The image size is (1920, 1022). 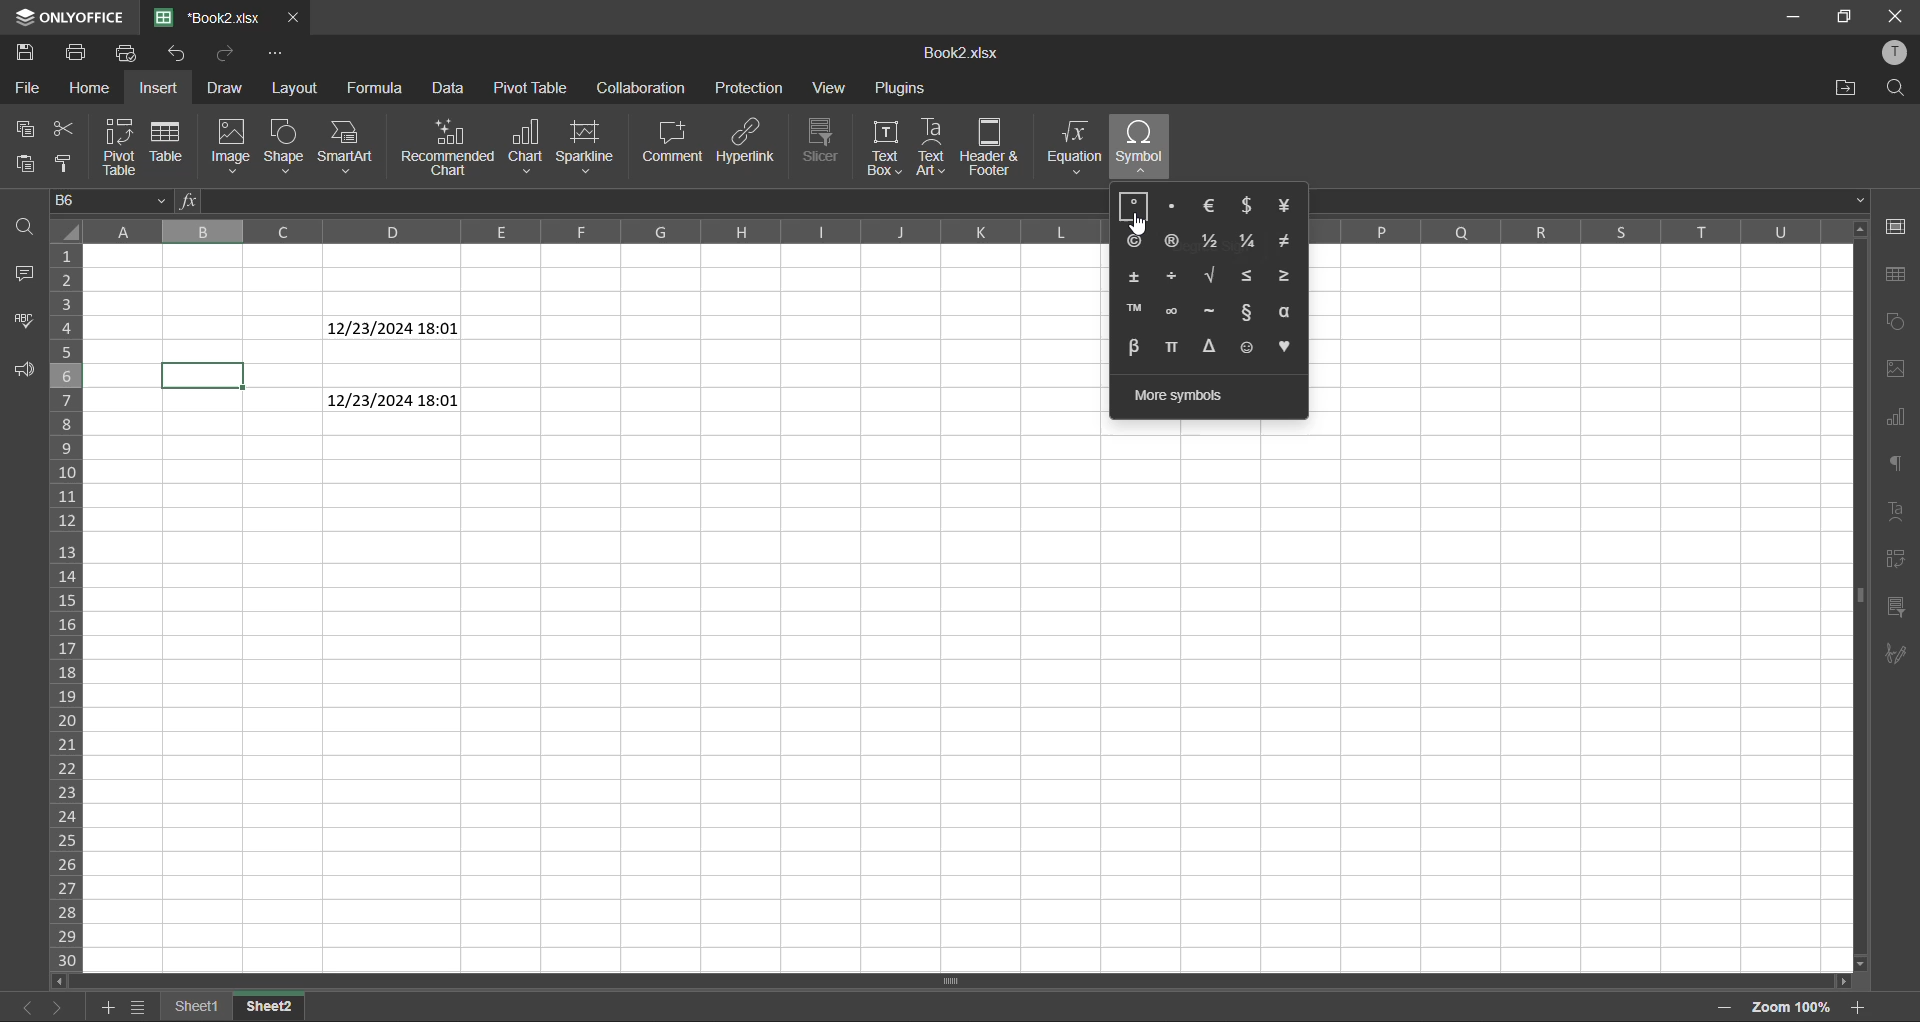 What do you see at coordinates (1214, 347) in the screenshot?
I see `delta` at bounding box center [1214, 347].